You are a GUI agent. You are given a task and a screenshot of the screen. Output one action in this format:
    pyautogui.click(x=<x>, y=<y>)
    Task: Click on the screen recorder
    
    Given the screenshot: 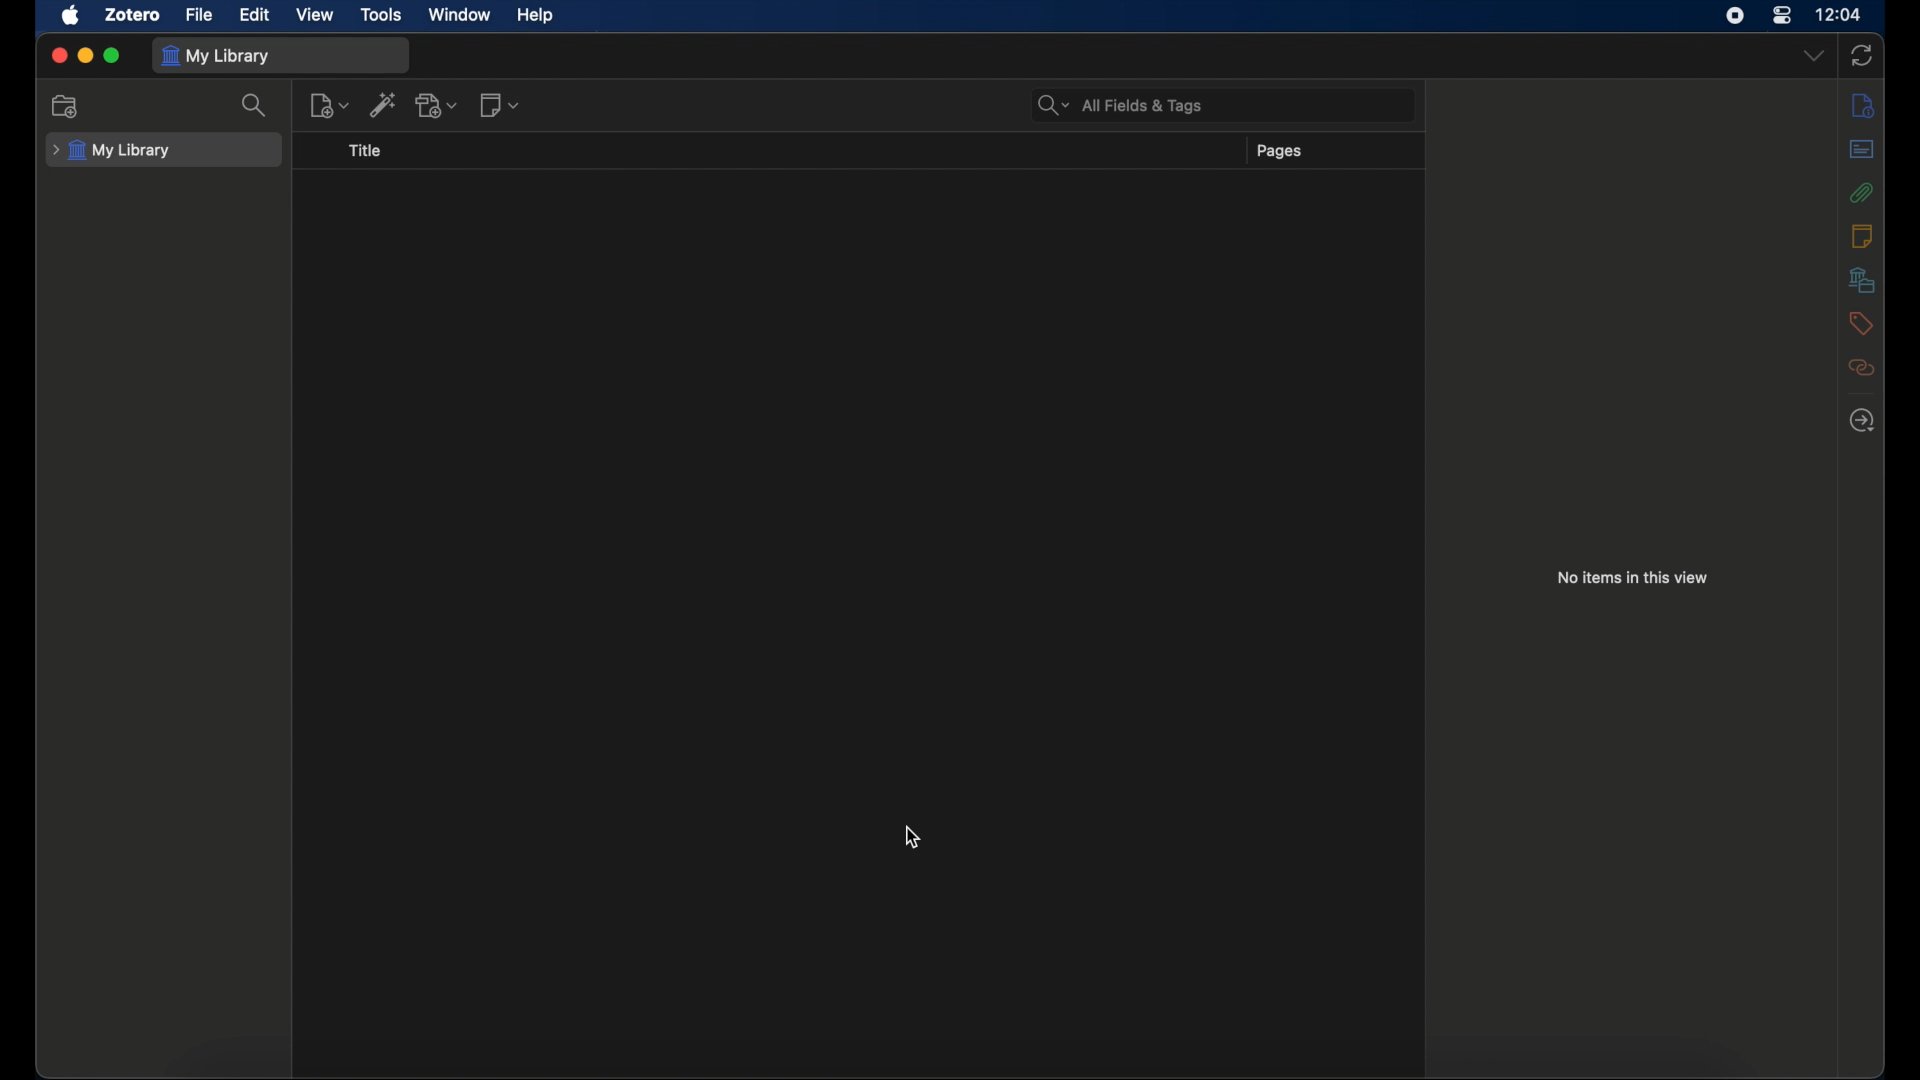 What is the action you would take?
    pyautogui.click(x=1735, y=16)
    